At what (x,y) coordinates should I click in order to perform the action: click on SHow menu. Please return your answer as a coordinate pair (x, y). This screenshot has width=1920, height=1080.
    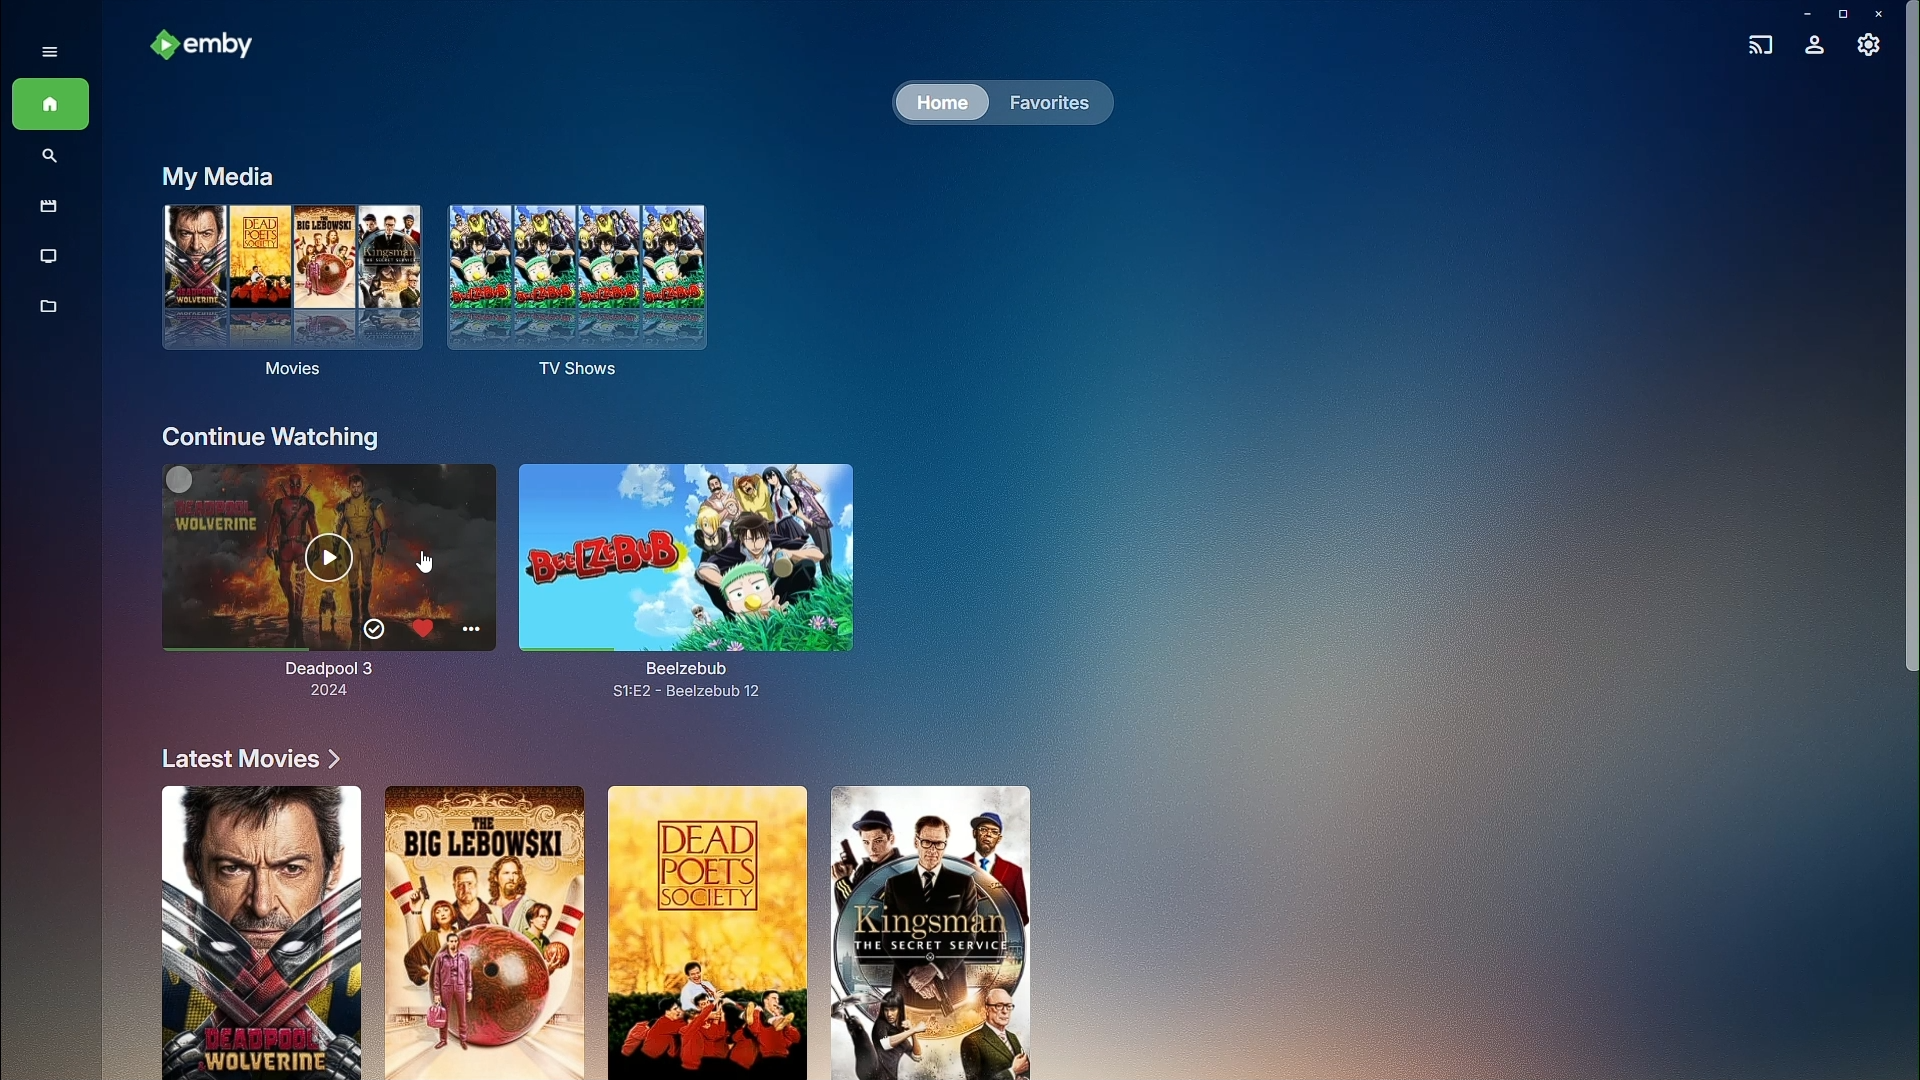
    Looking at the image, I should click on (48, 53).